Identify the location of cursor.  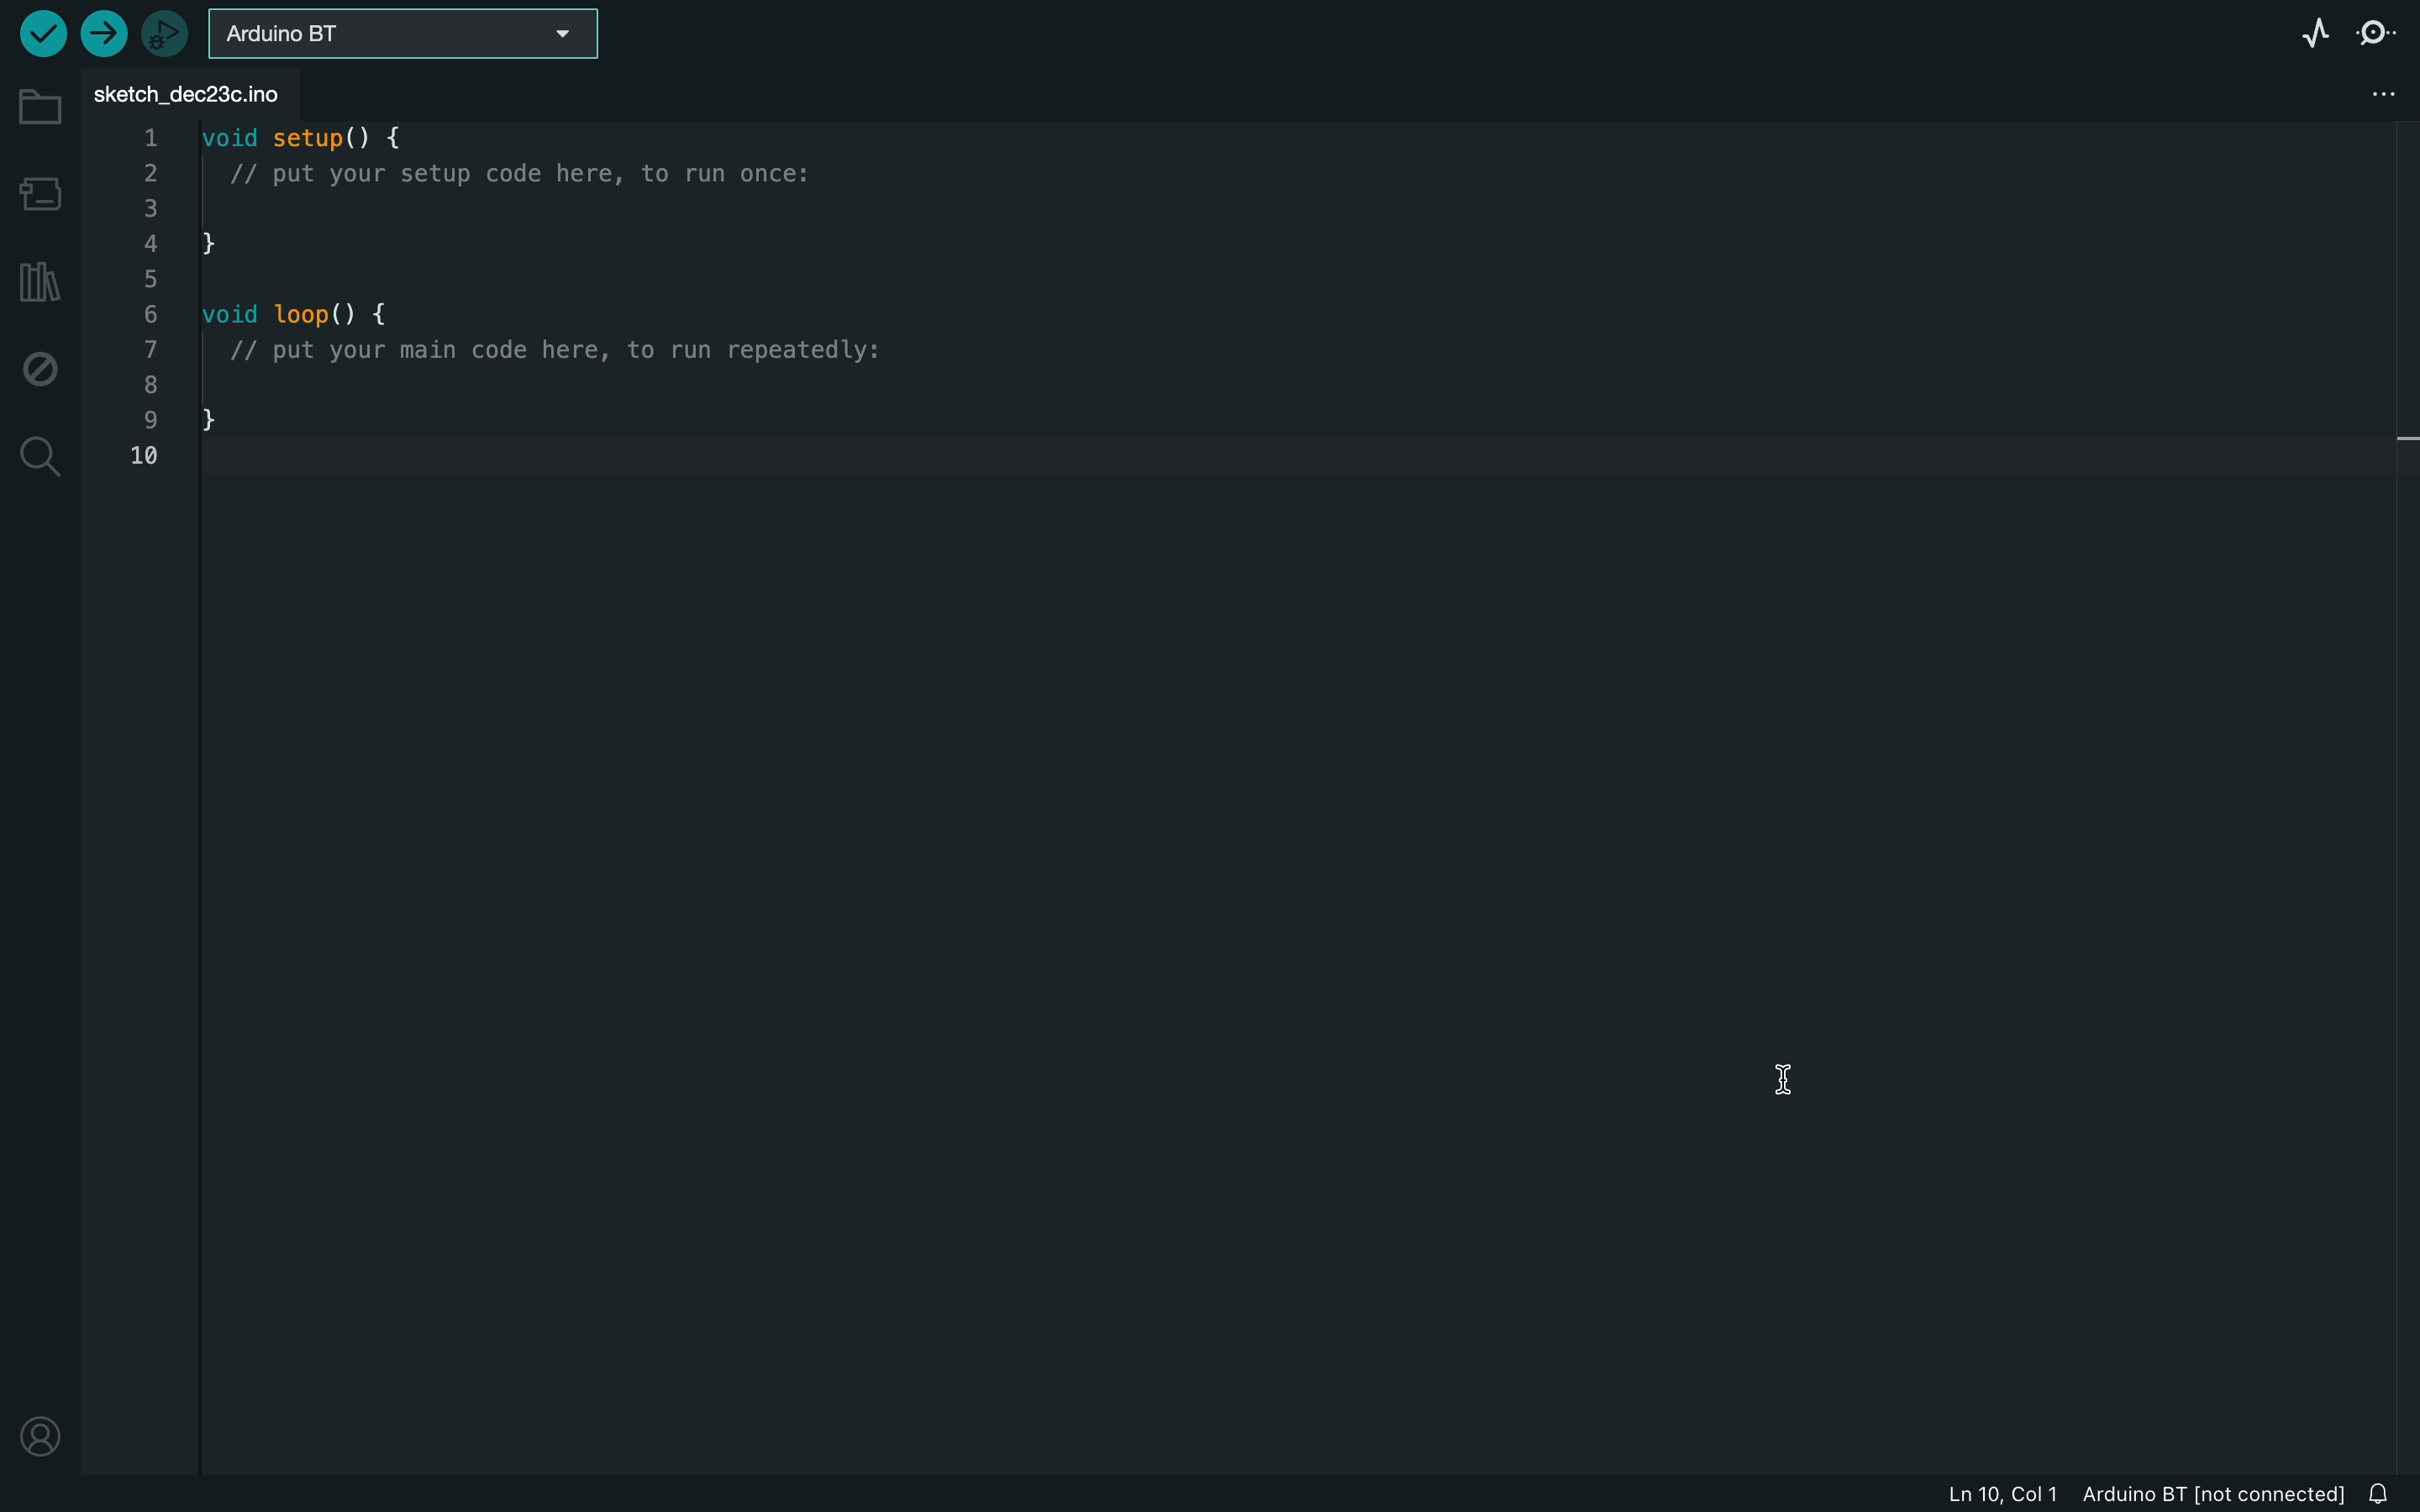
(1782, 1075).